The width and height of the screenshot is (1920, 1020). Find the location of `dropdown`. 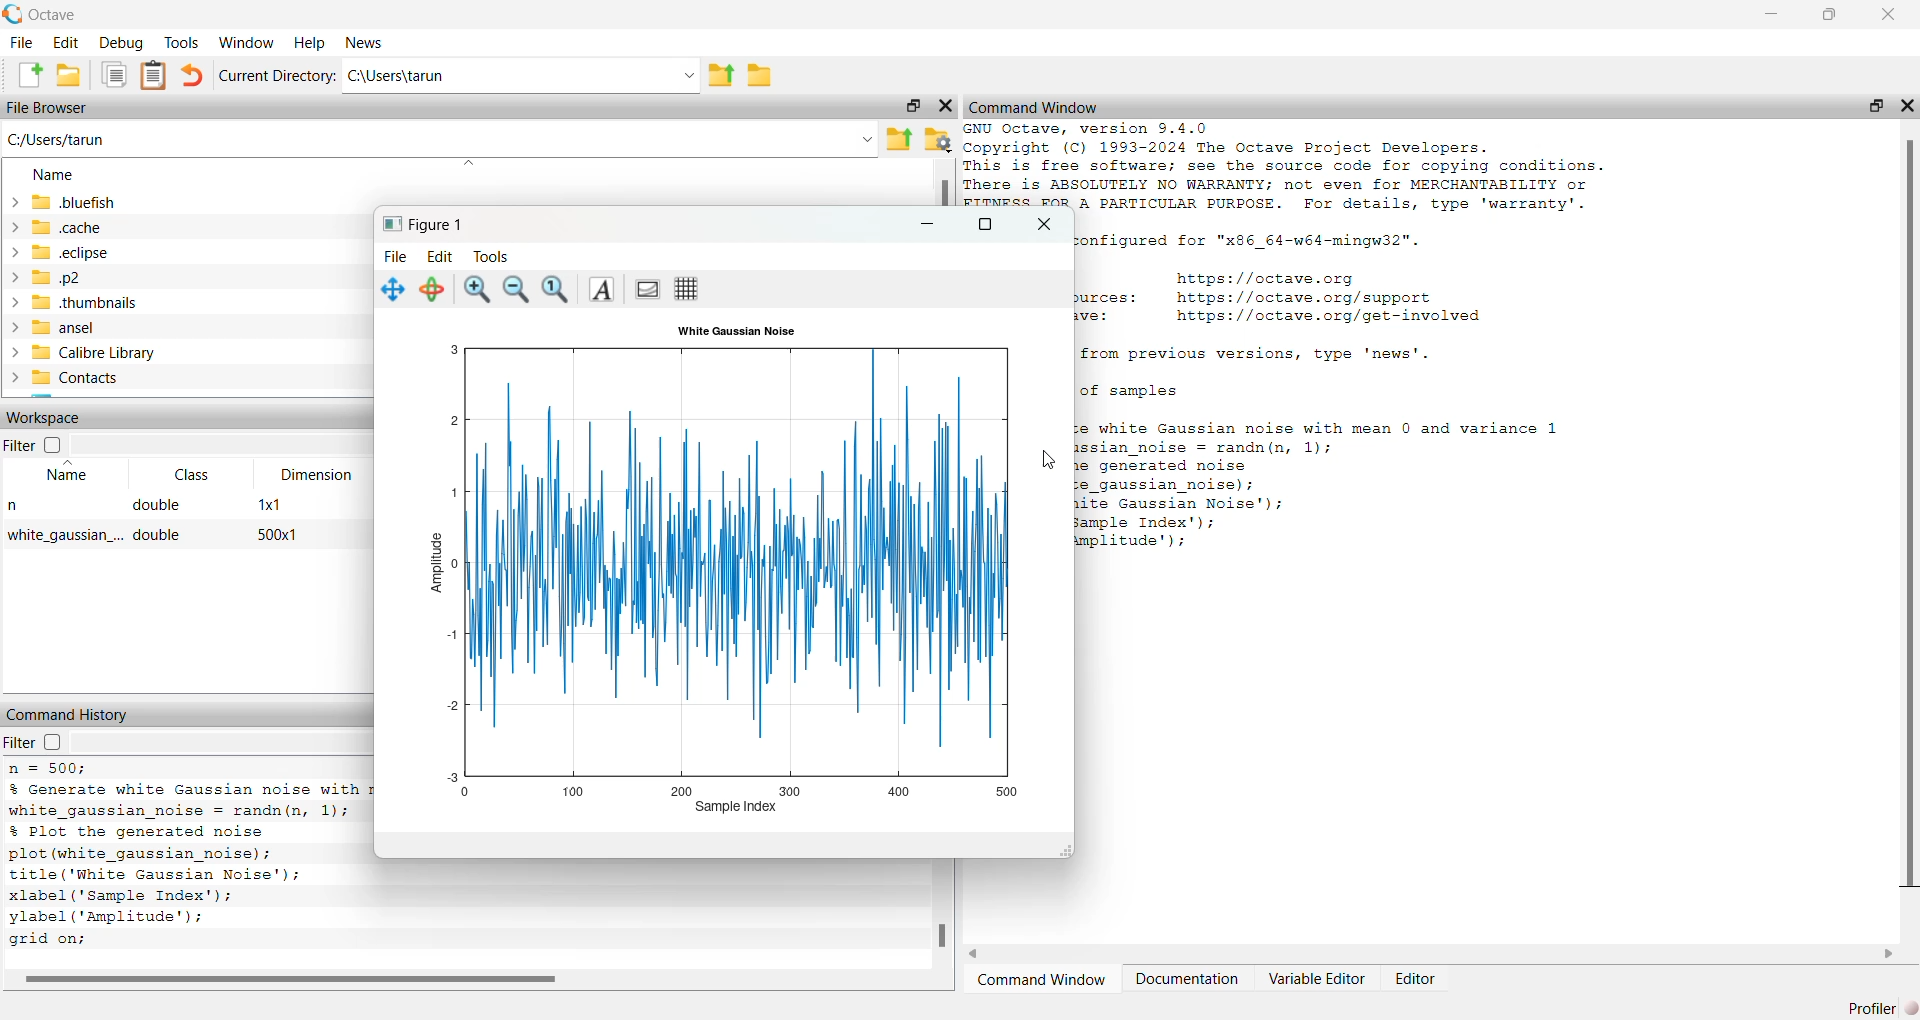

dropdown is located at coordinates (226, 442).